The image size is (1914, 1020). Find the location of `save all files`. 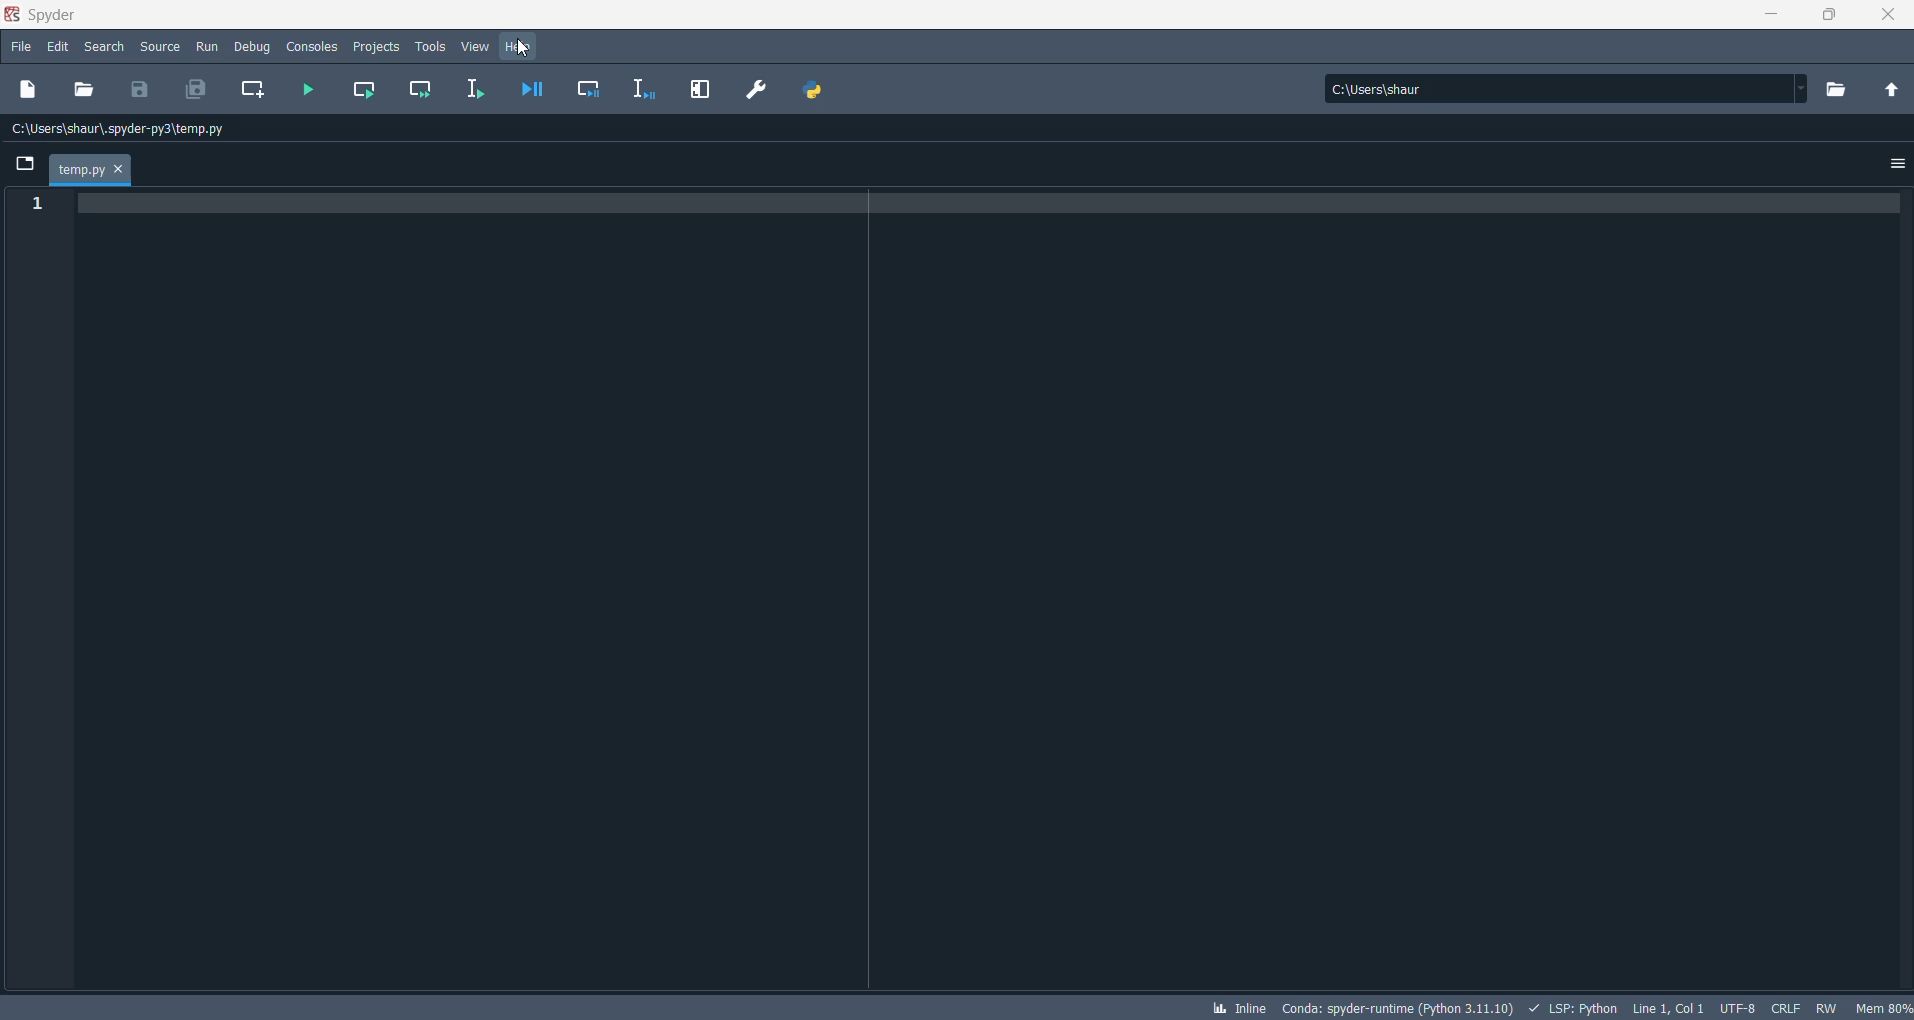

save all files is located at coordinates (197, 90).